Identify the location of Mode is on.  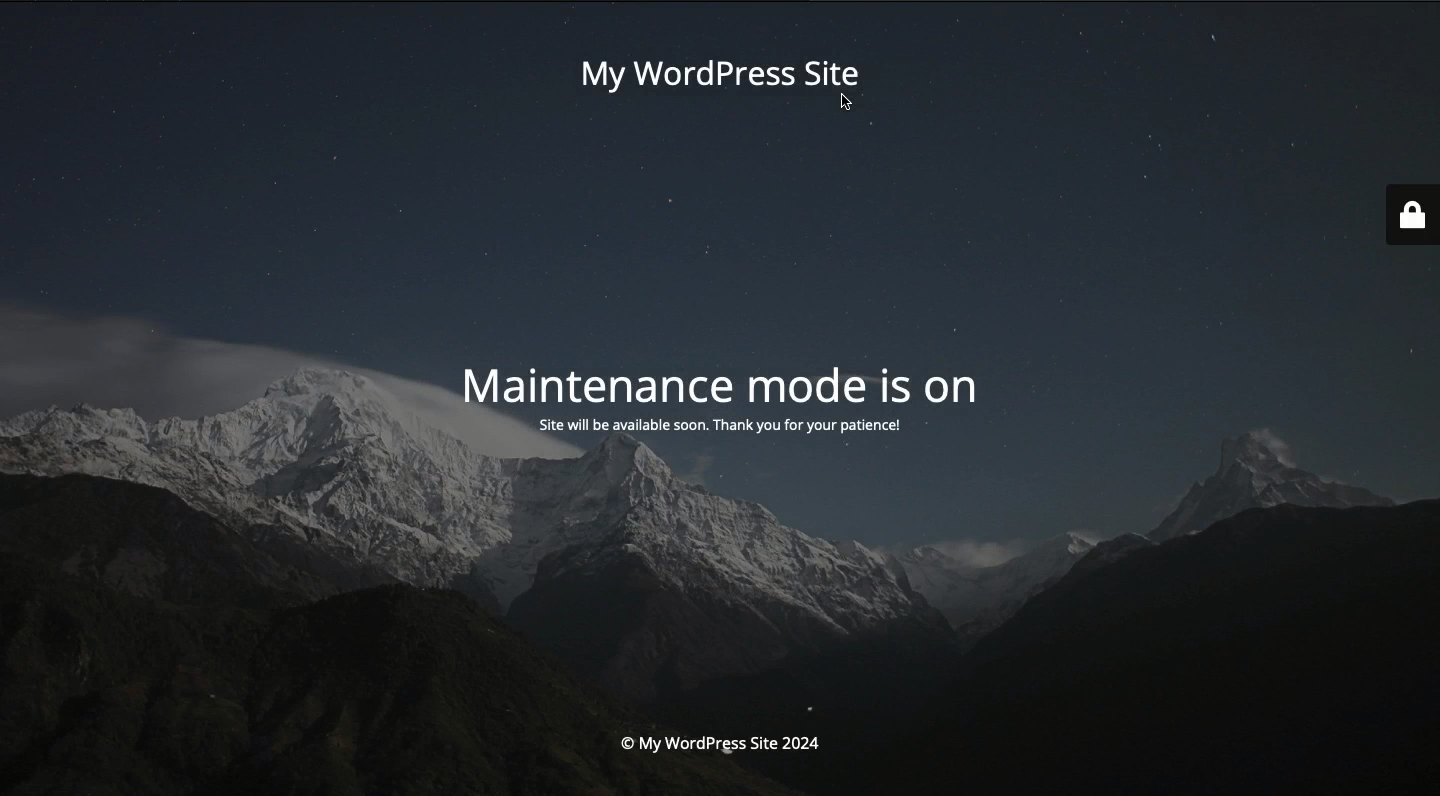
(717, 406).